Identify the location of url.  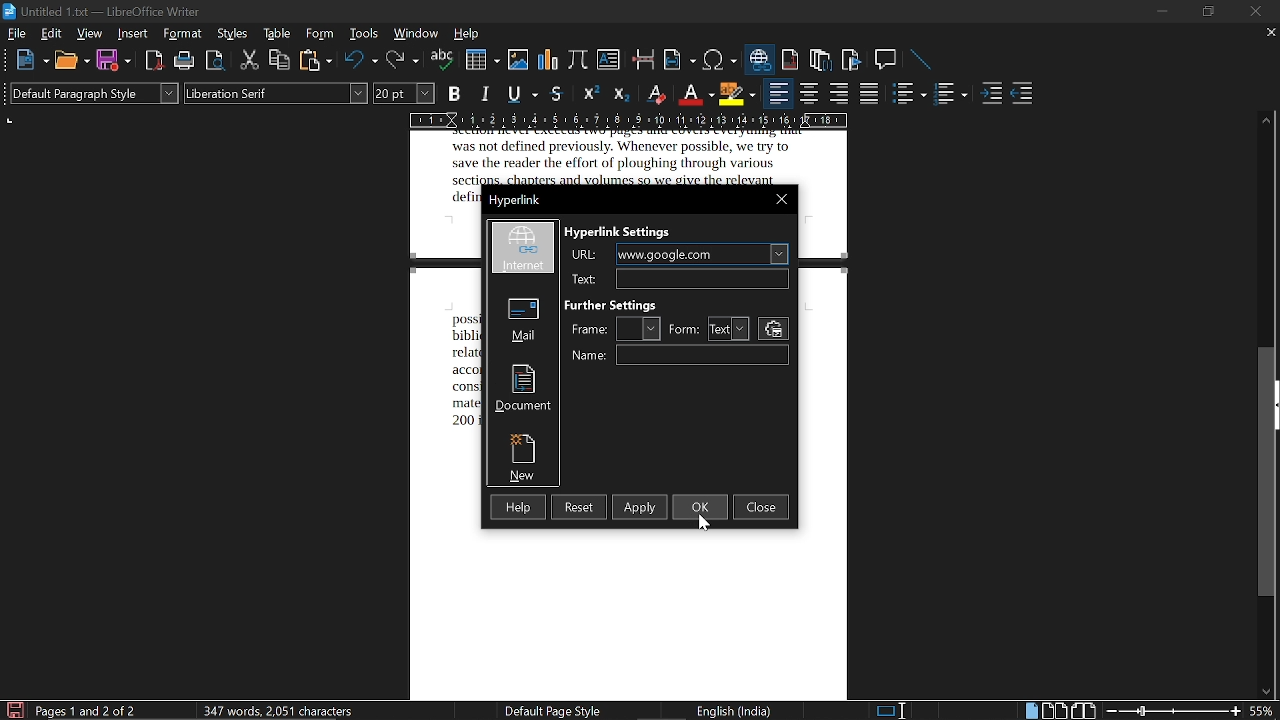
(585, 255).